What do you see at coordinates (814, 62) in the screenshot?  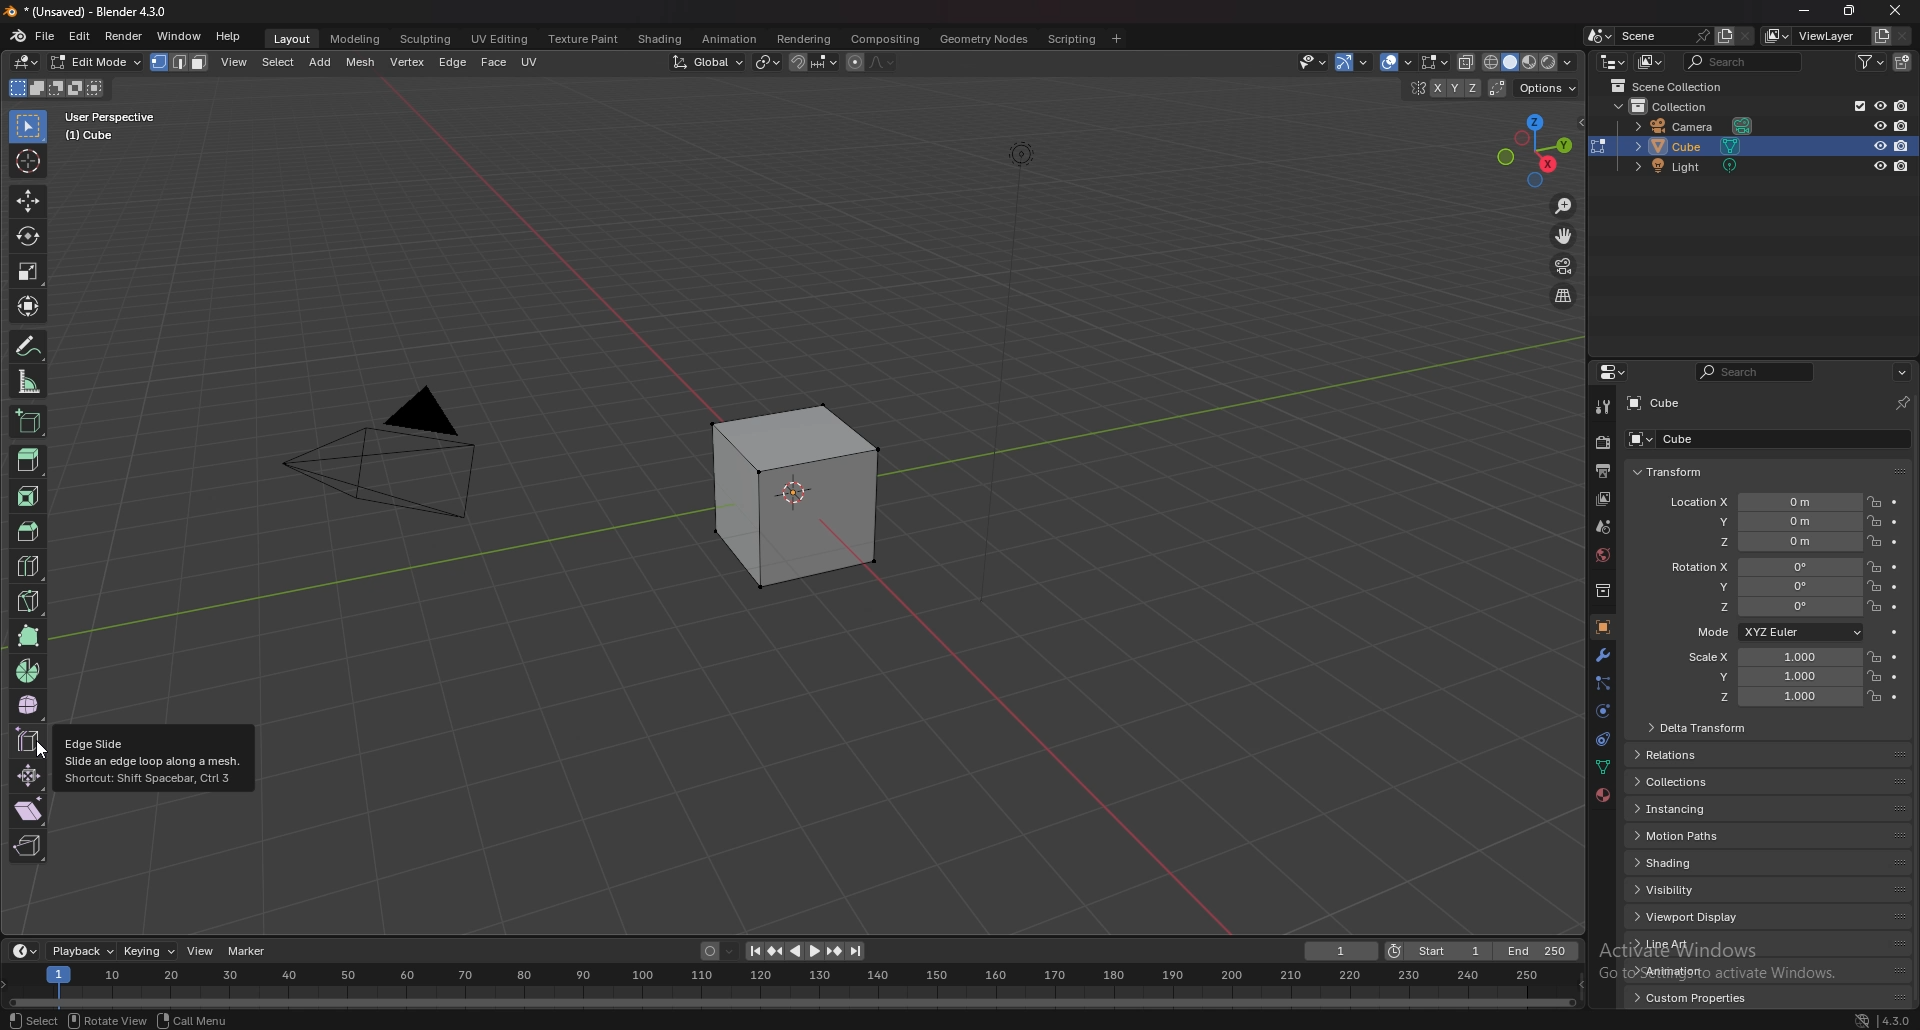 I see `snapping` at bounding box center [814, 62].